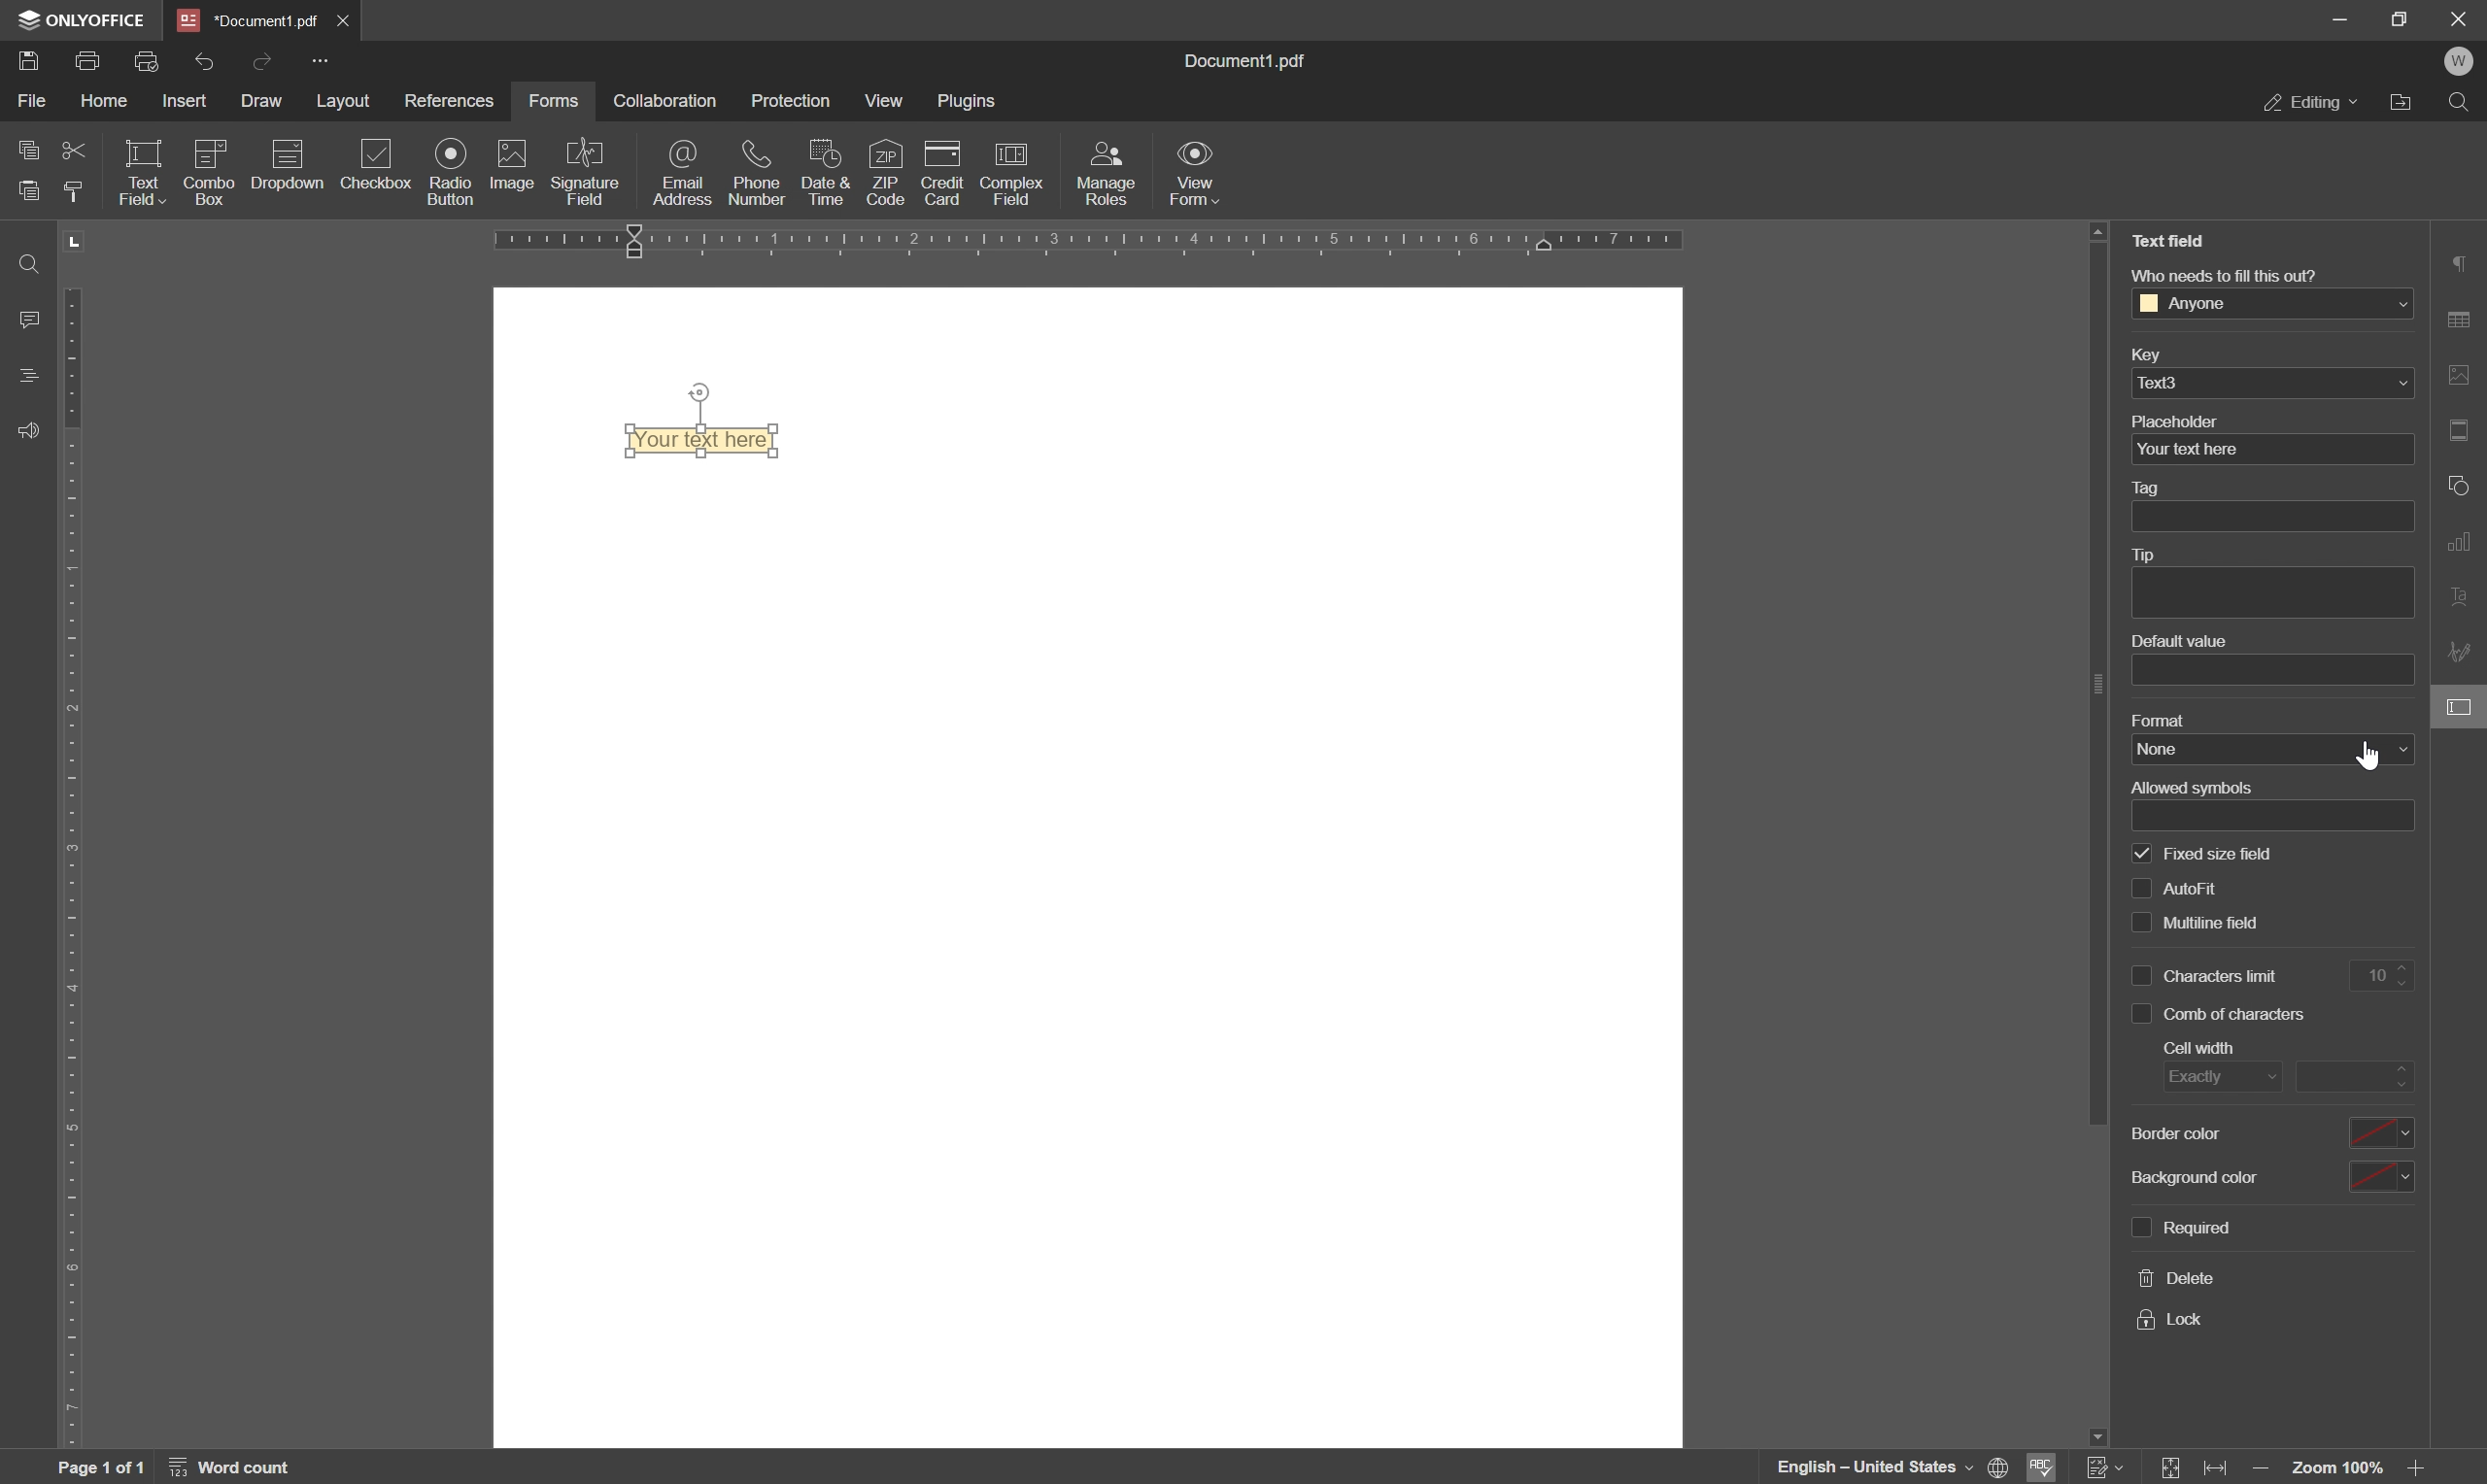 This screenshot has width=2487, height=1484. Describe the element at coordinates (2220, 855) in the screenshot. I see `fixed size field` at that location.